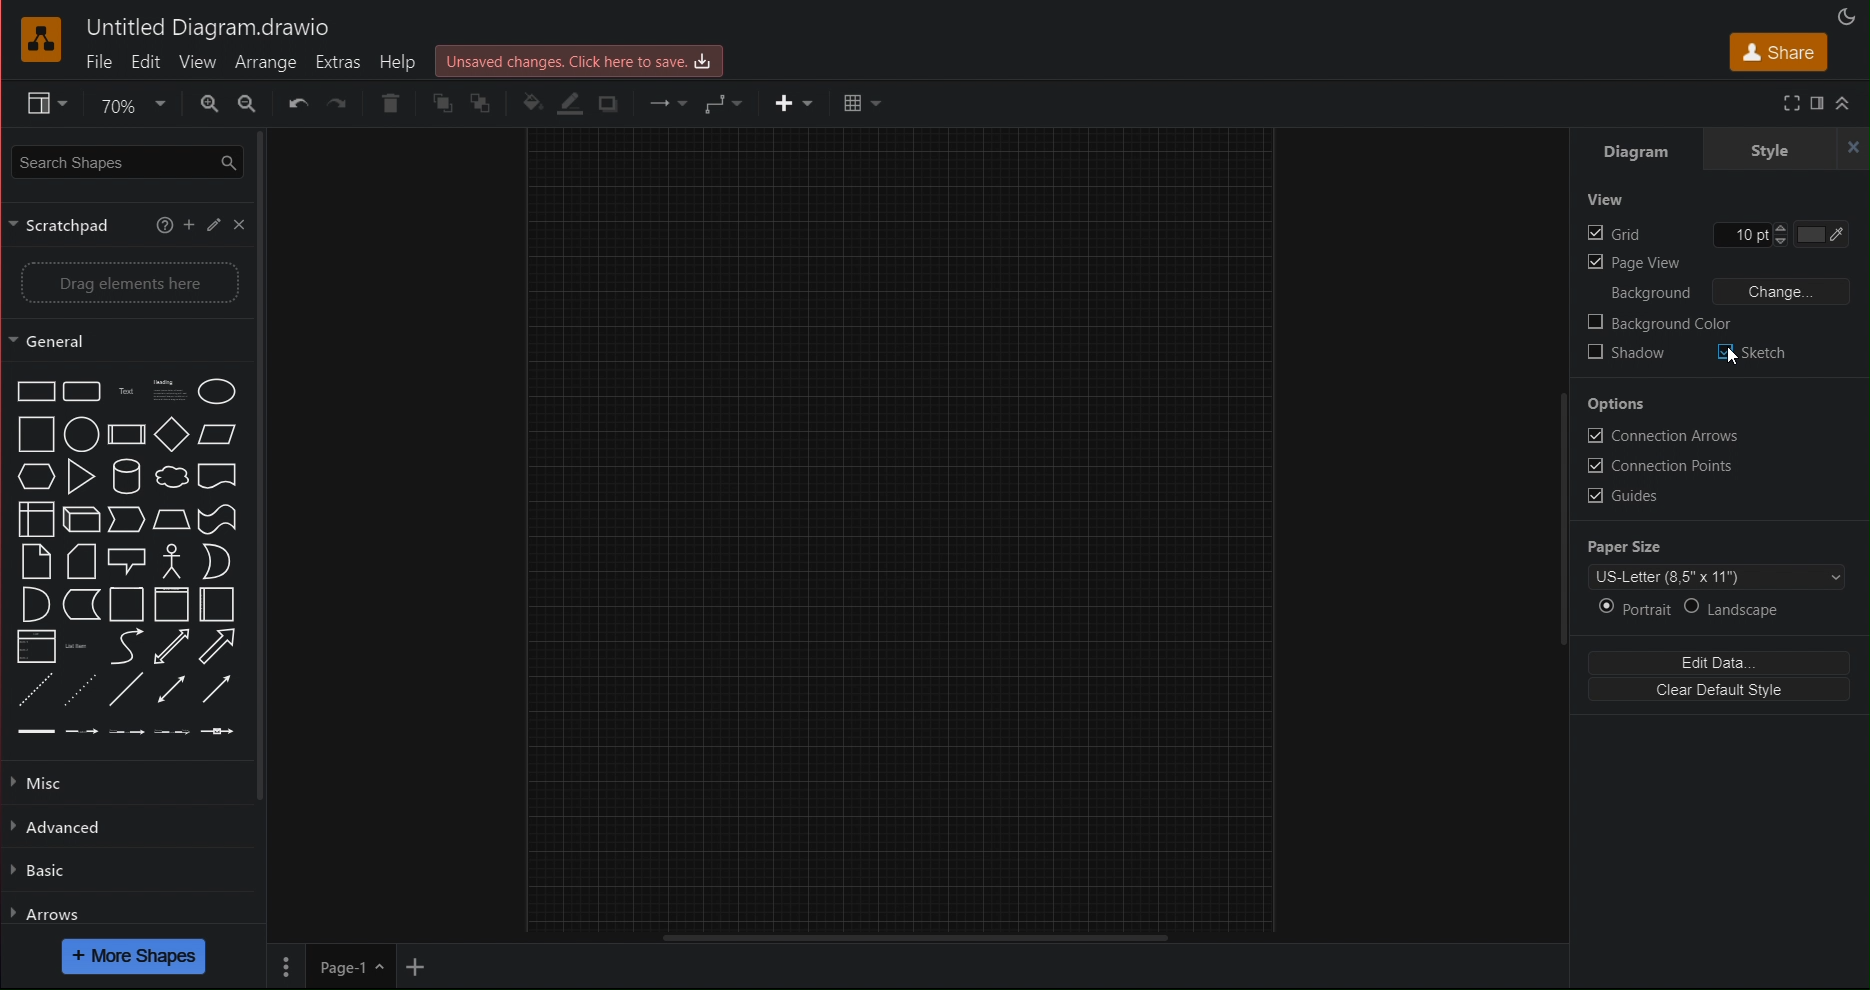  What do you see at coordinates (269, 465) in the screenshot?
I see `scrollbar` at bounding box center [269, 465].